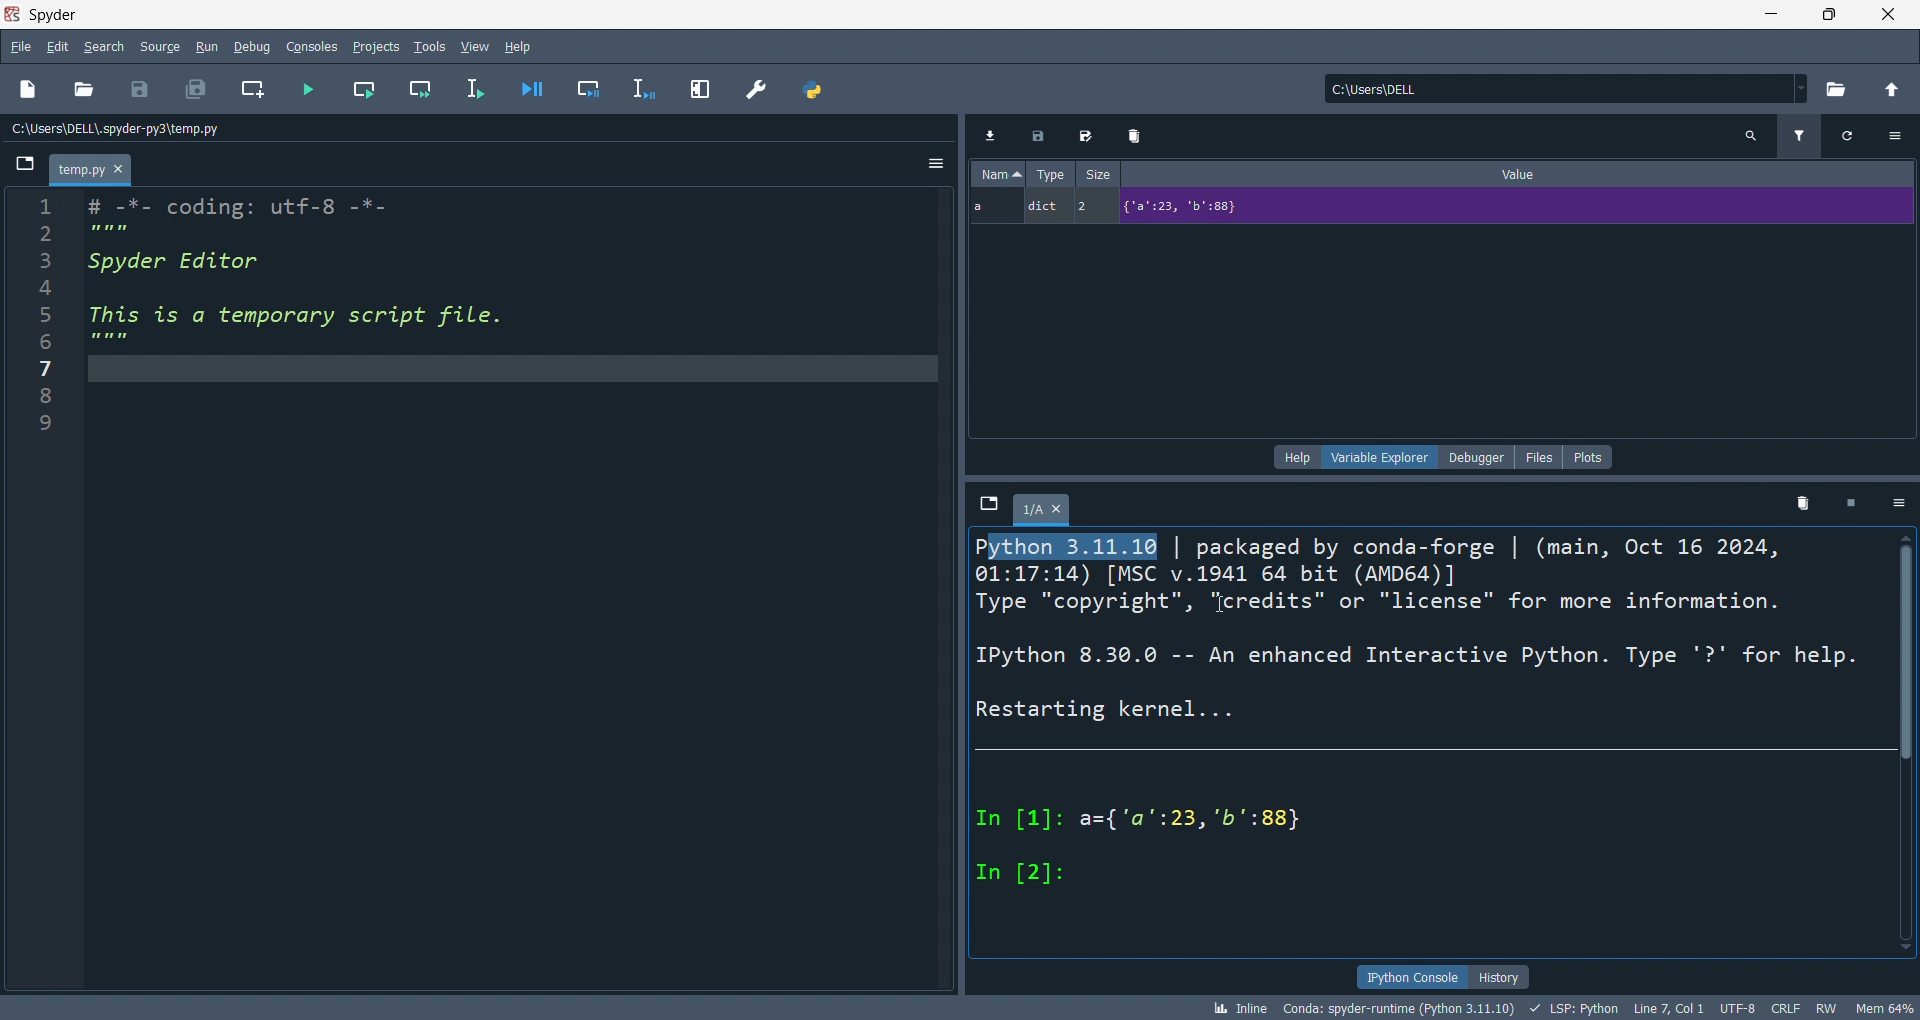 Image resolution: width=1920 pixels, height=1020 pixels. What do you see at coordinates (1856, 502) in the screenshot?
I see `close kernel` at bounding box center [1856, 502].